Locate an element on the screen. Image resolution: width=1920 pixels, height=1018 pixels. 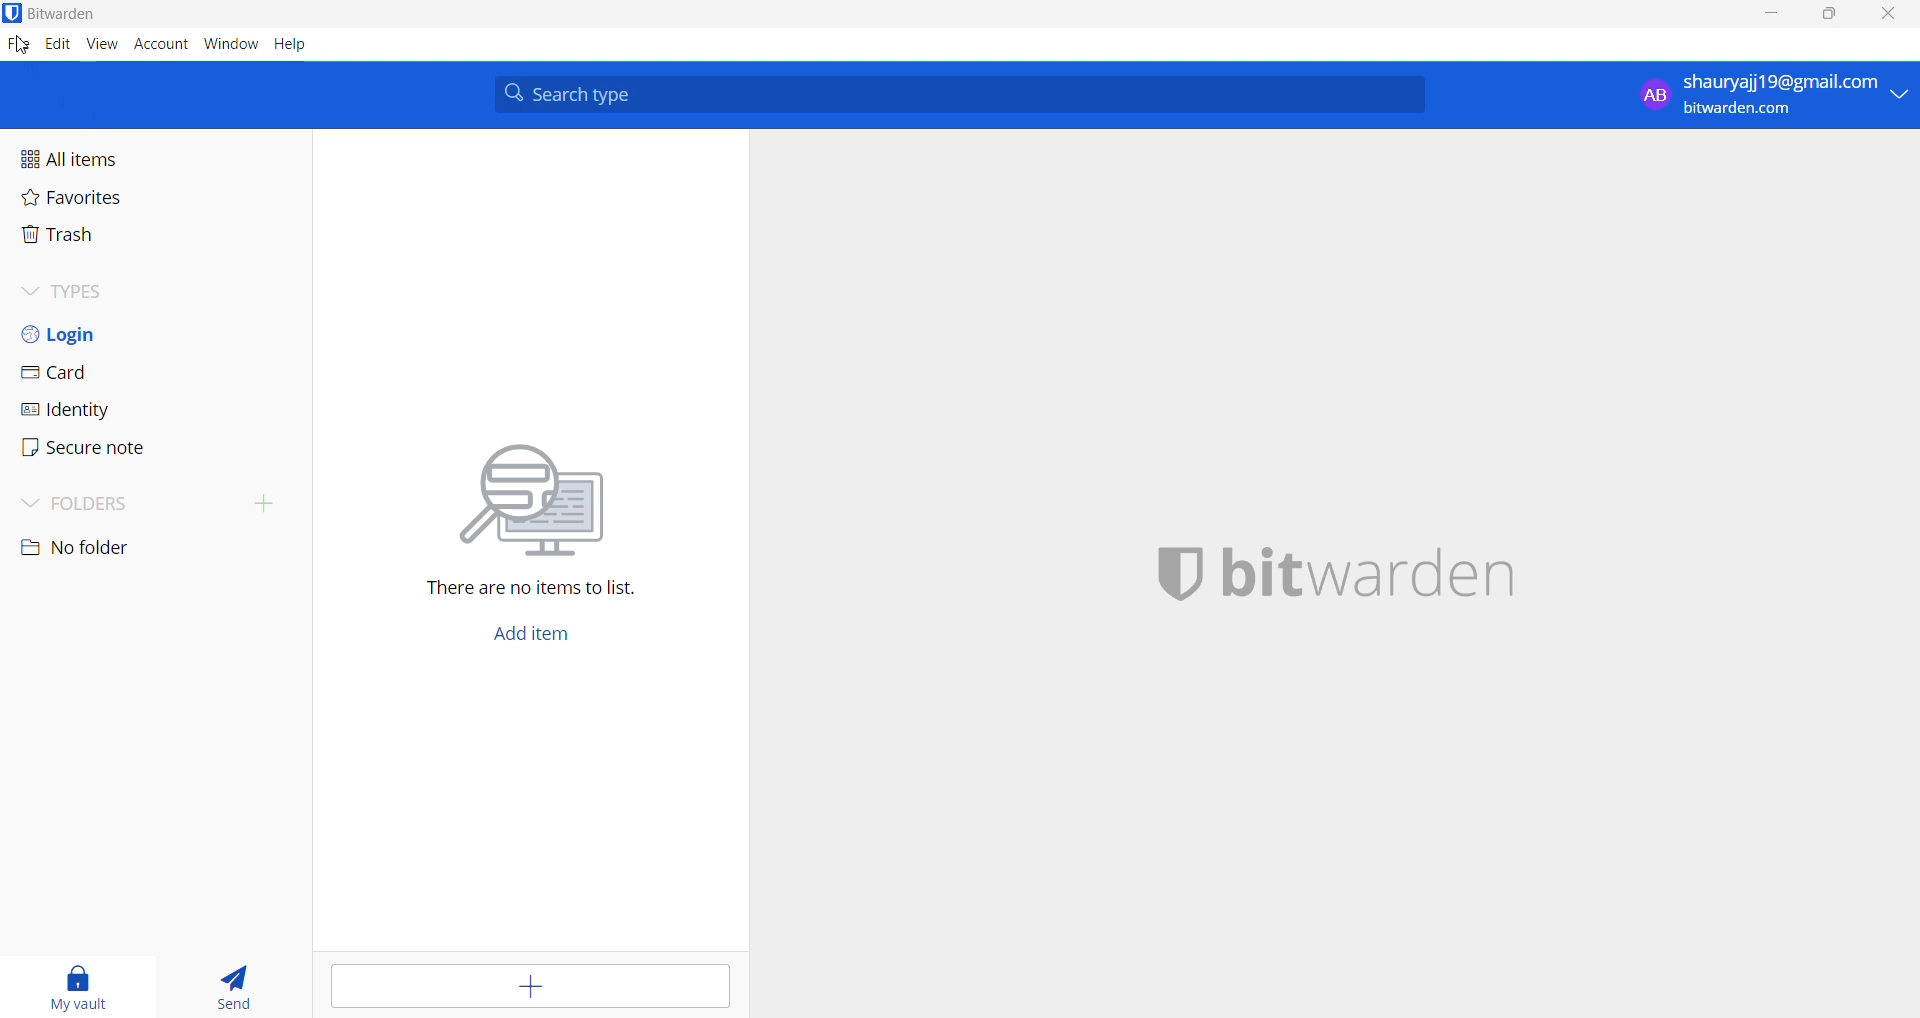
bitwarden logo is located at coordinates (1355, 574).